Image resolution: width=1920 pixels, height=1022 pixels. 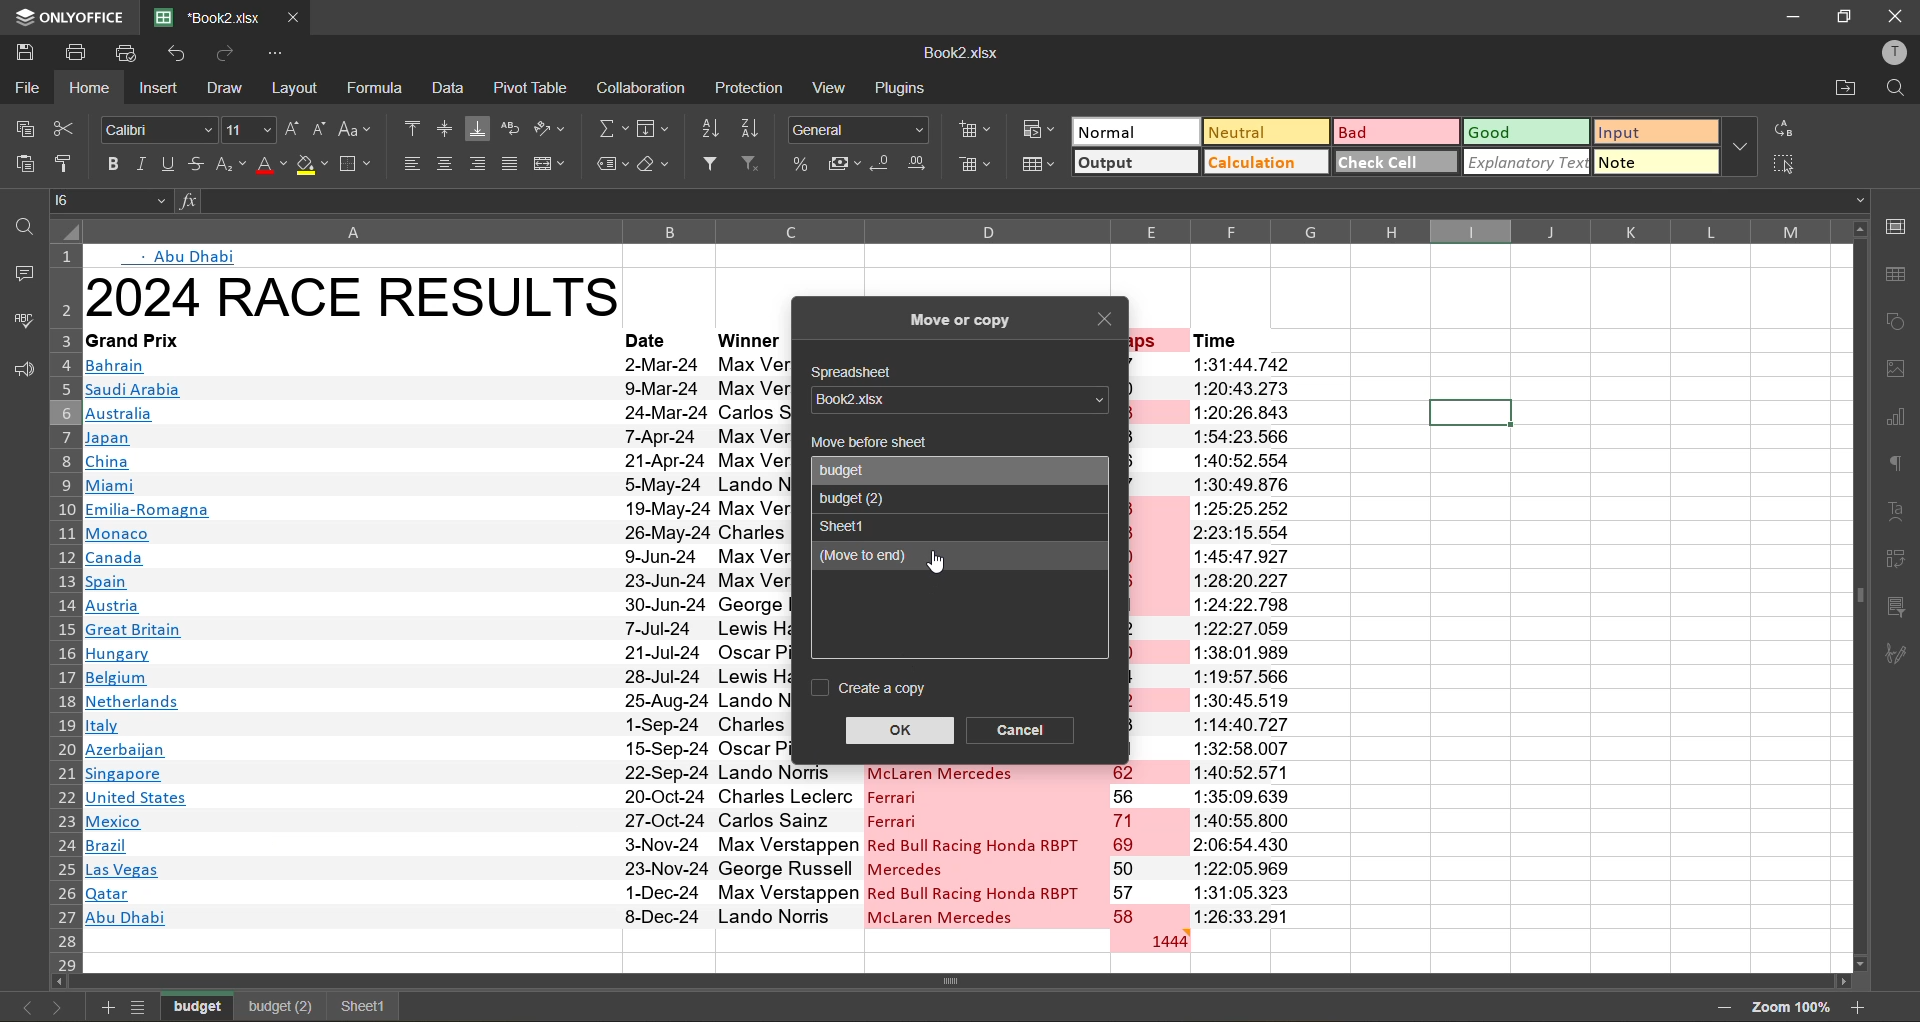 What do you see at coordinates (22, 164) in the screenshot?
I see `paste` at bounding box center [22, 164].